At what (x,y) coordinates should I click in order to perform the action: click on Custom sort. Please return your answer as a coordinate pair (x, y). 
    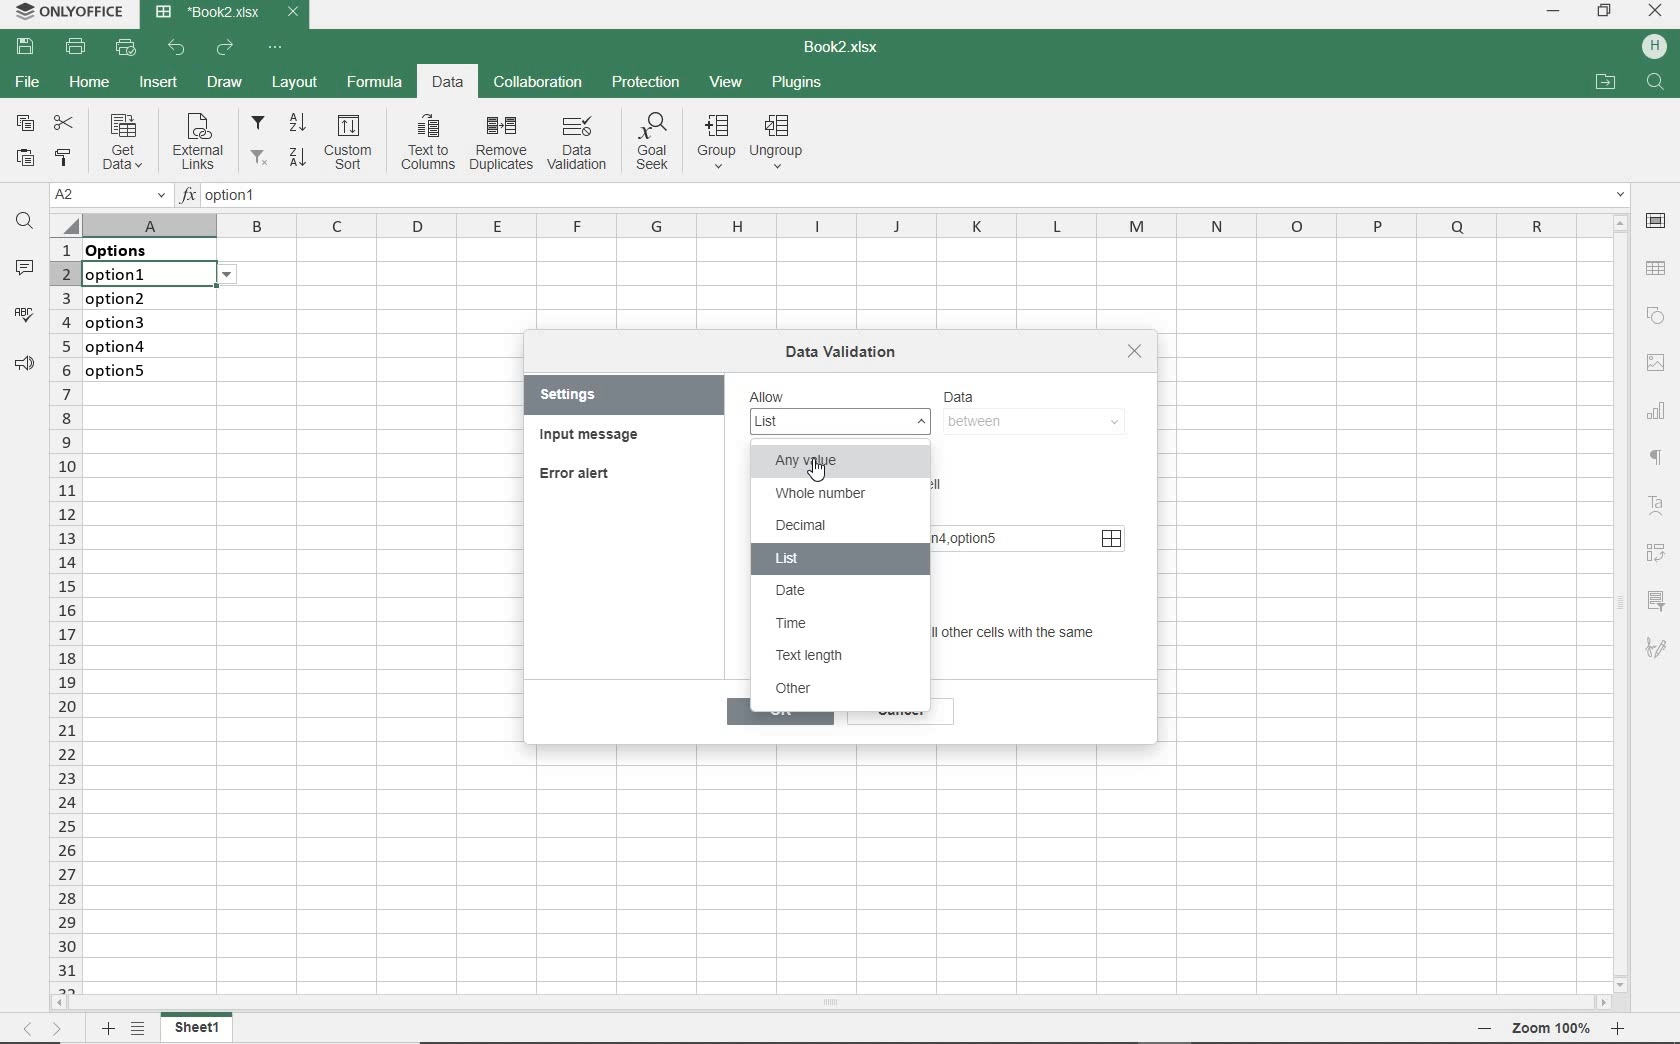
    Looking at the image, I should click on (351, 142).